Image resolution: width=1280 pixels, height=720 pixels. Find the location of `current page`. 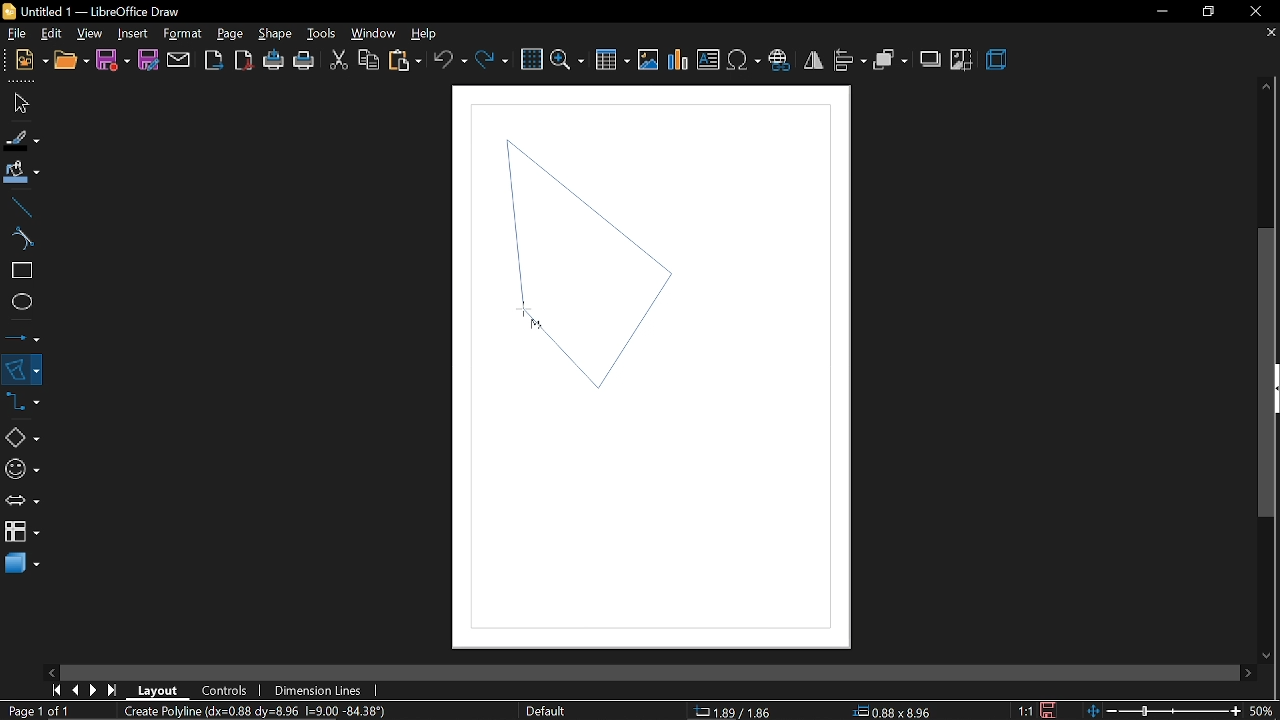

current page is located at coordinates (42, 711).